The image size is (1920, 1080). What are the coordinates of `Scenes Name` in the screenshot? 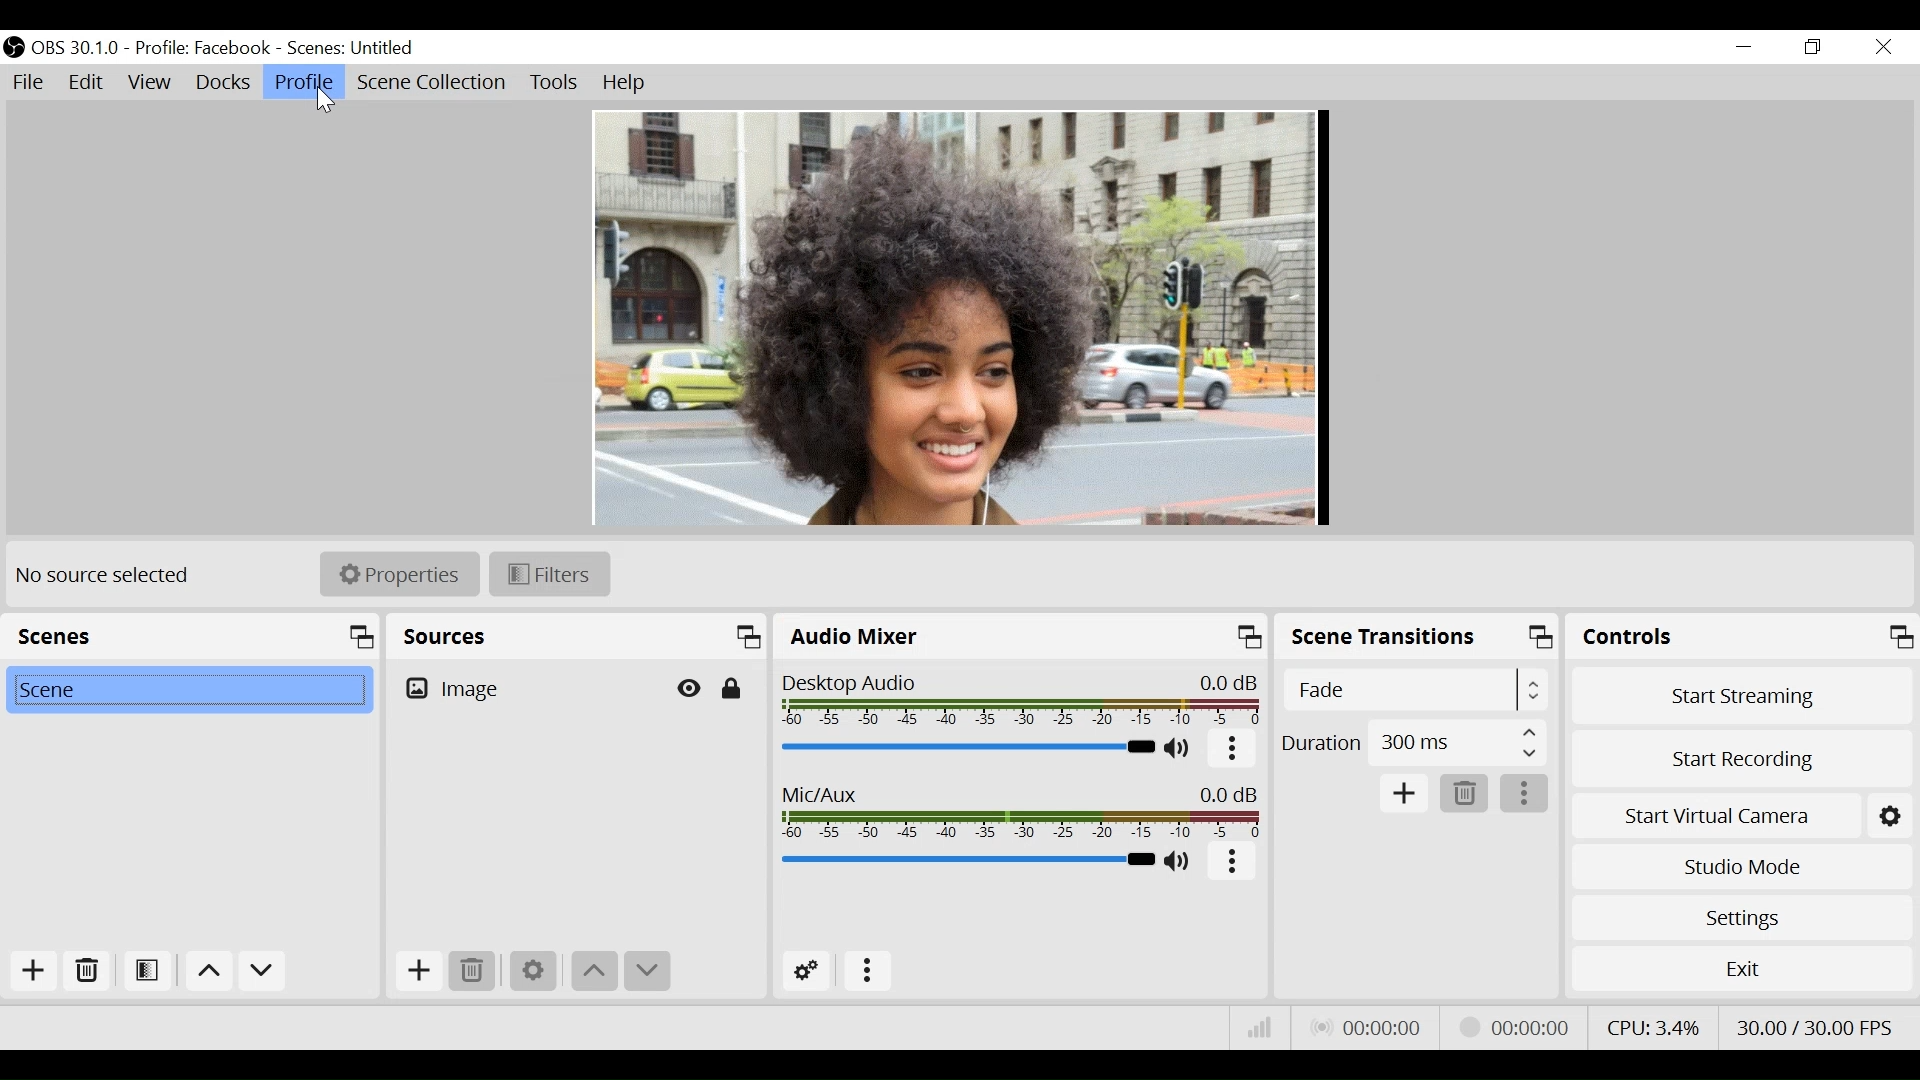 It's located at (364, 48).